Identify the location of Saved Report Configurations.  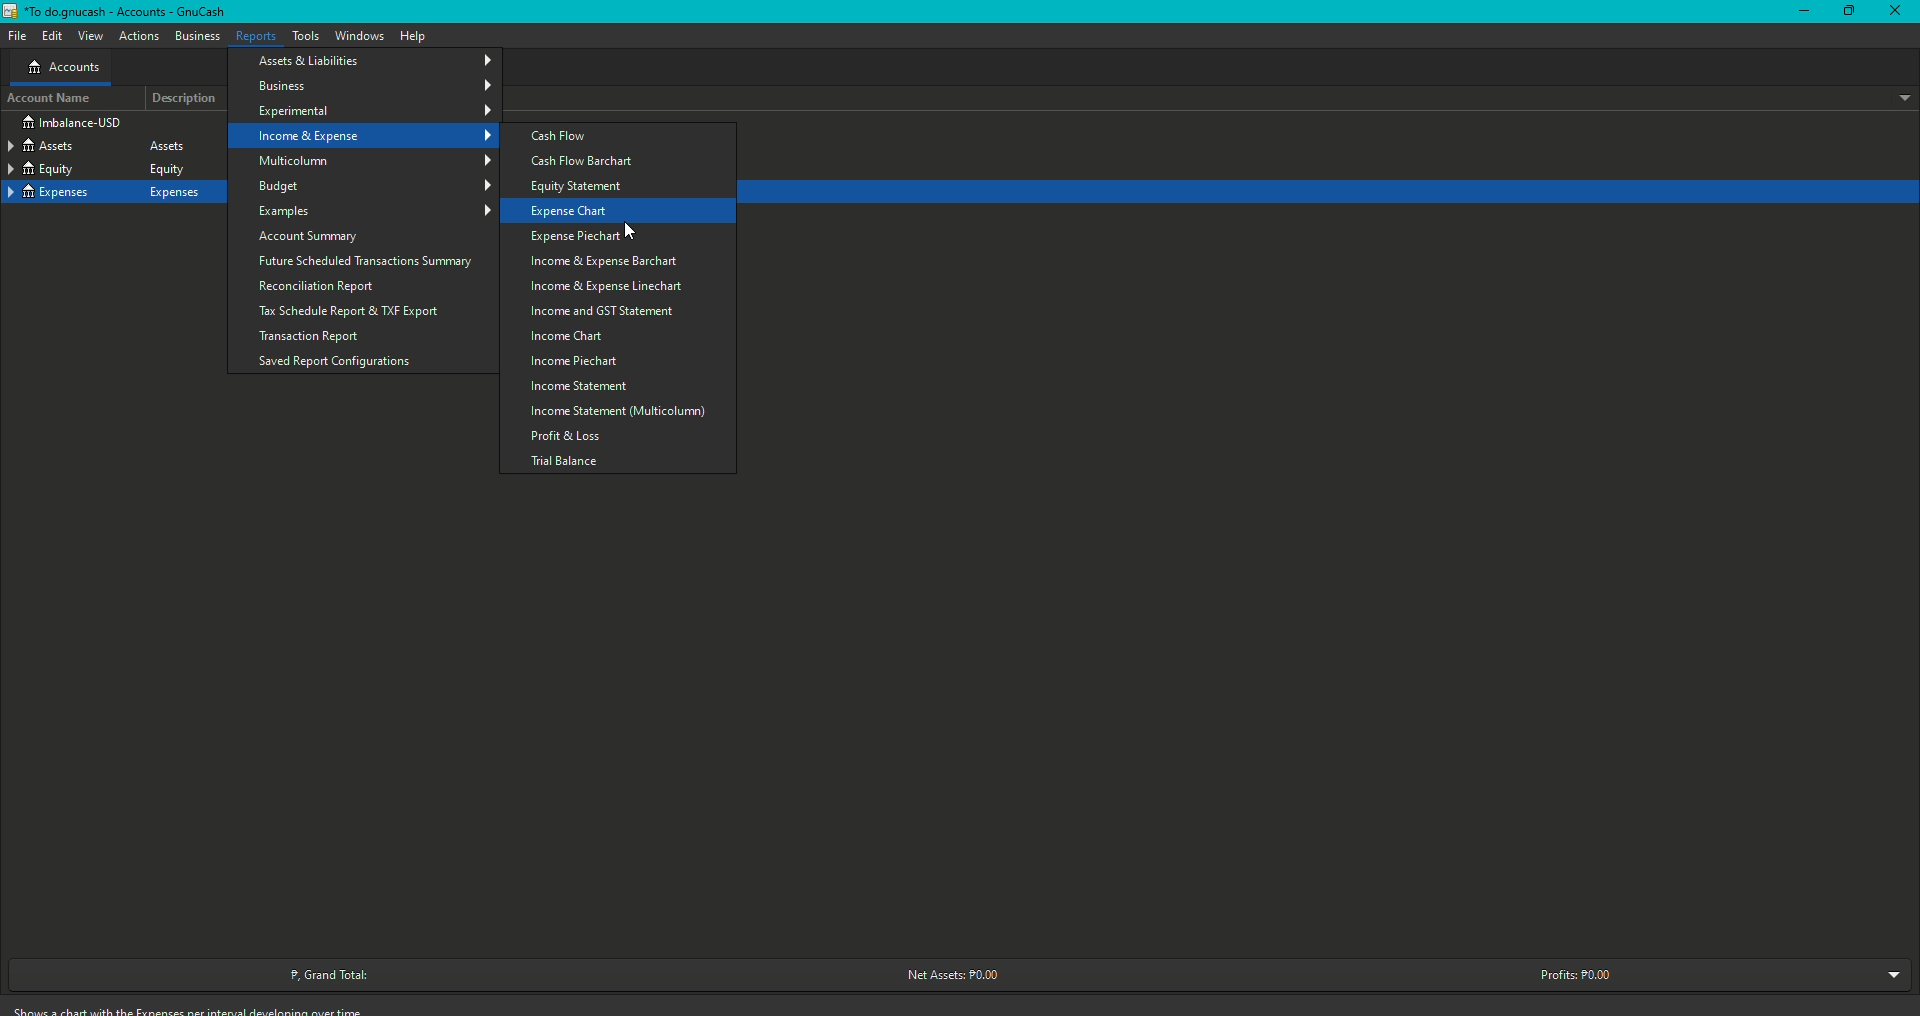
(336, 359).